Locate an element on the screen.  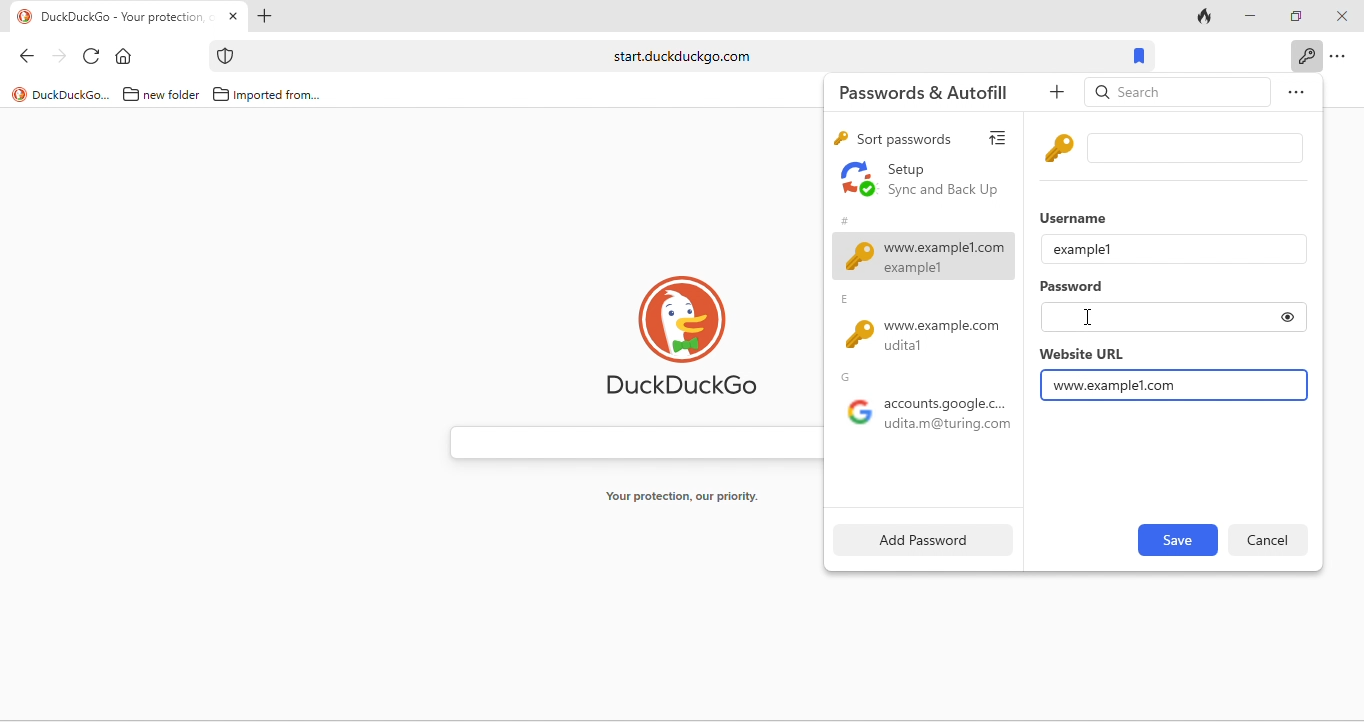
website url is located at coordinates (1081, 354).